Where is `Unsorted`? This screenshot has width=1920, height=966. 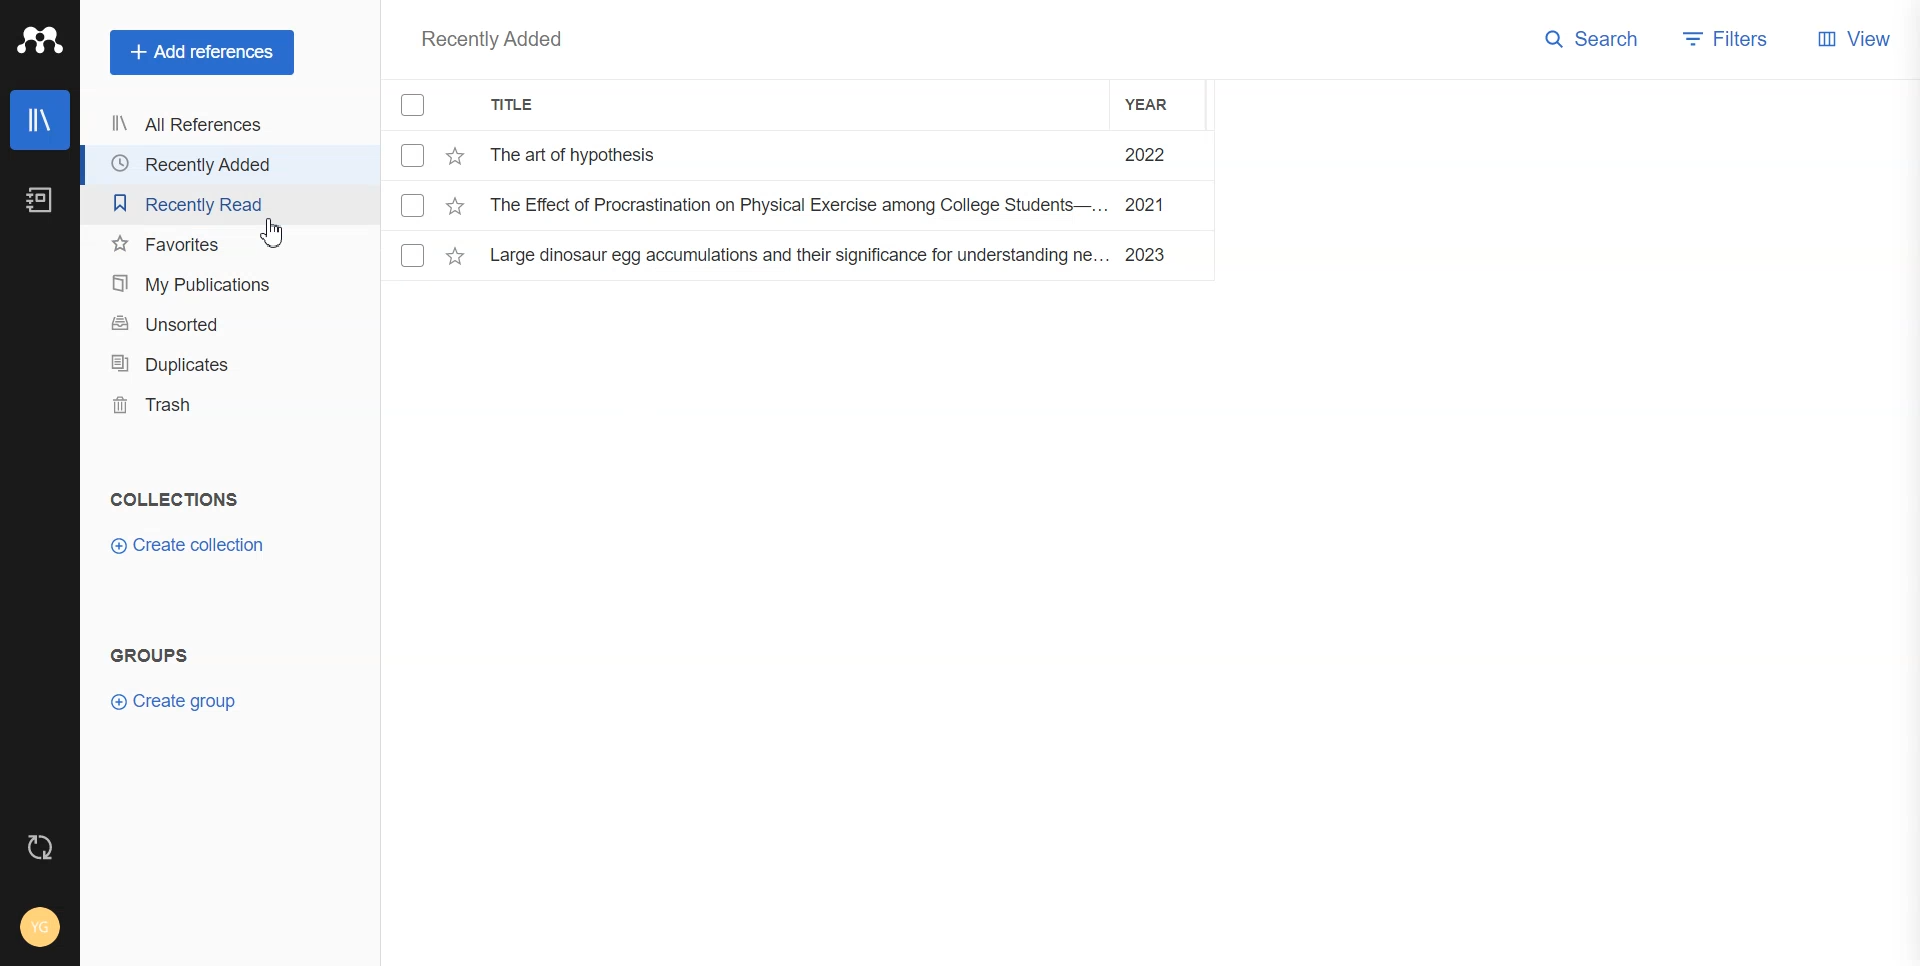
Unsorted is located at coordinates (207, 325).